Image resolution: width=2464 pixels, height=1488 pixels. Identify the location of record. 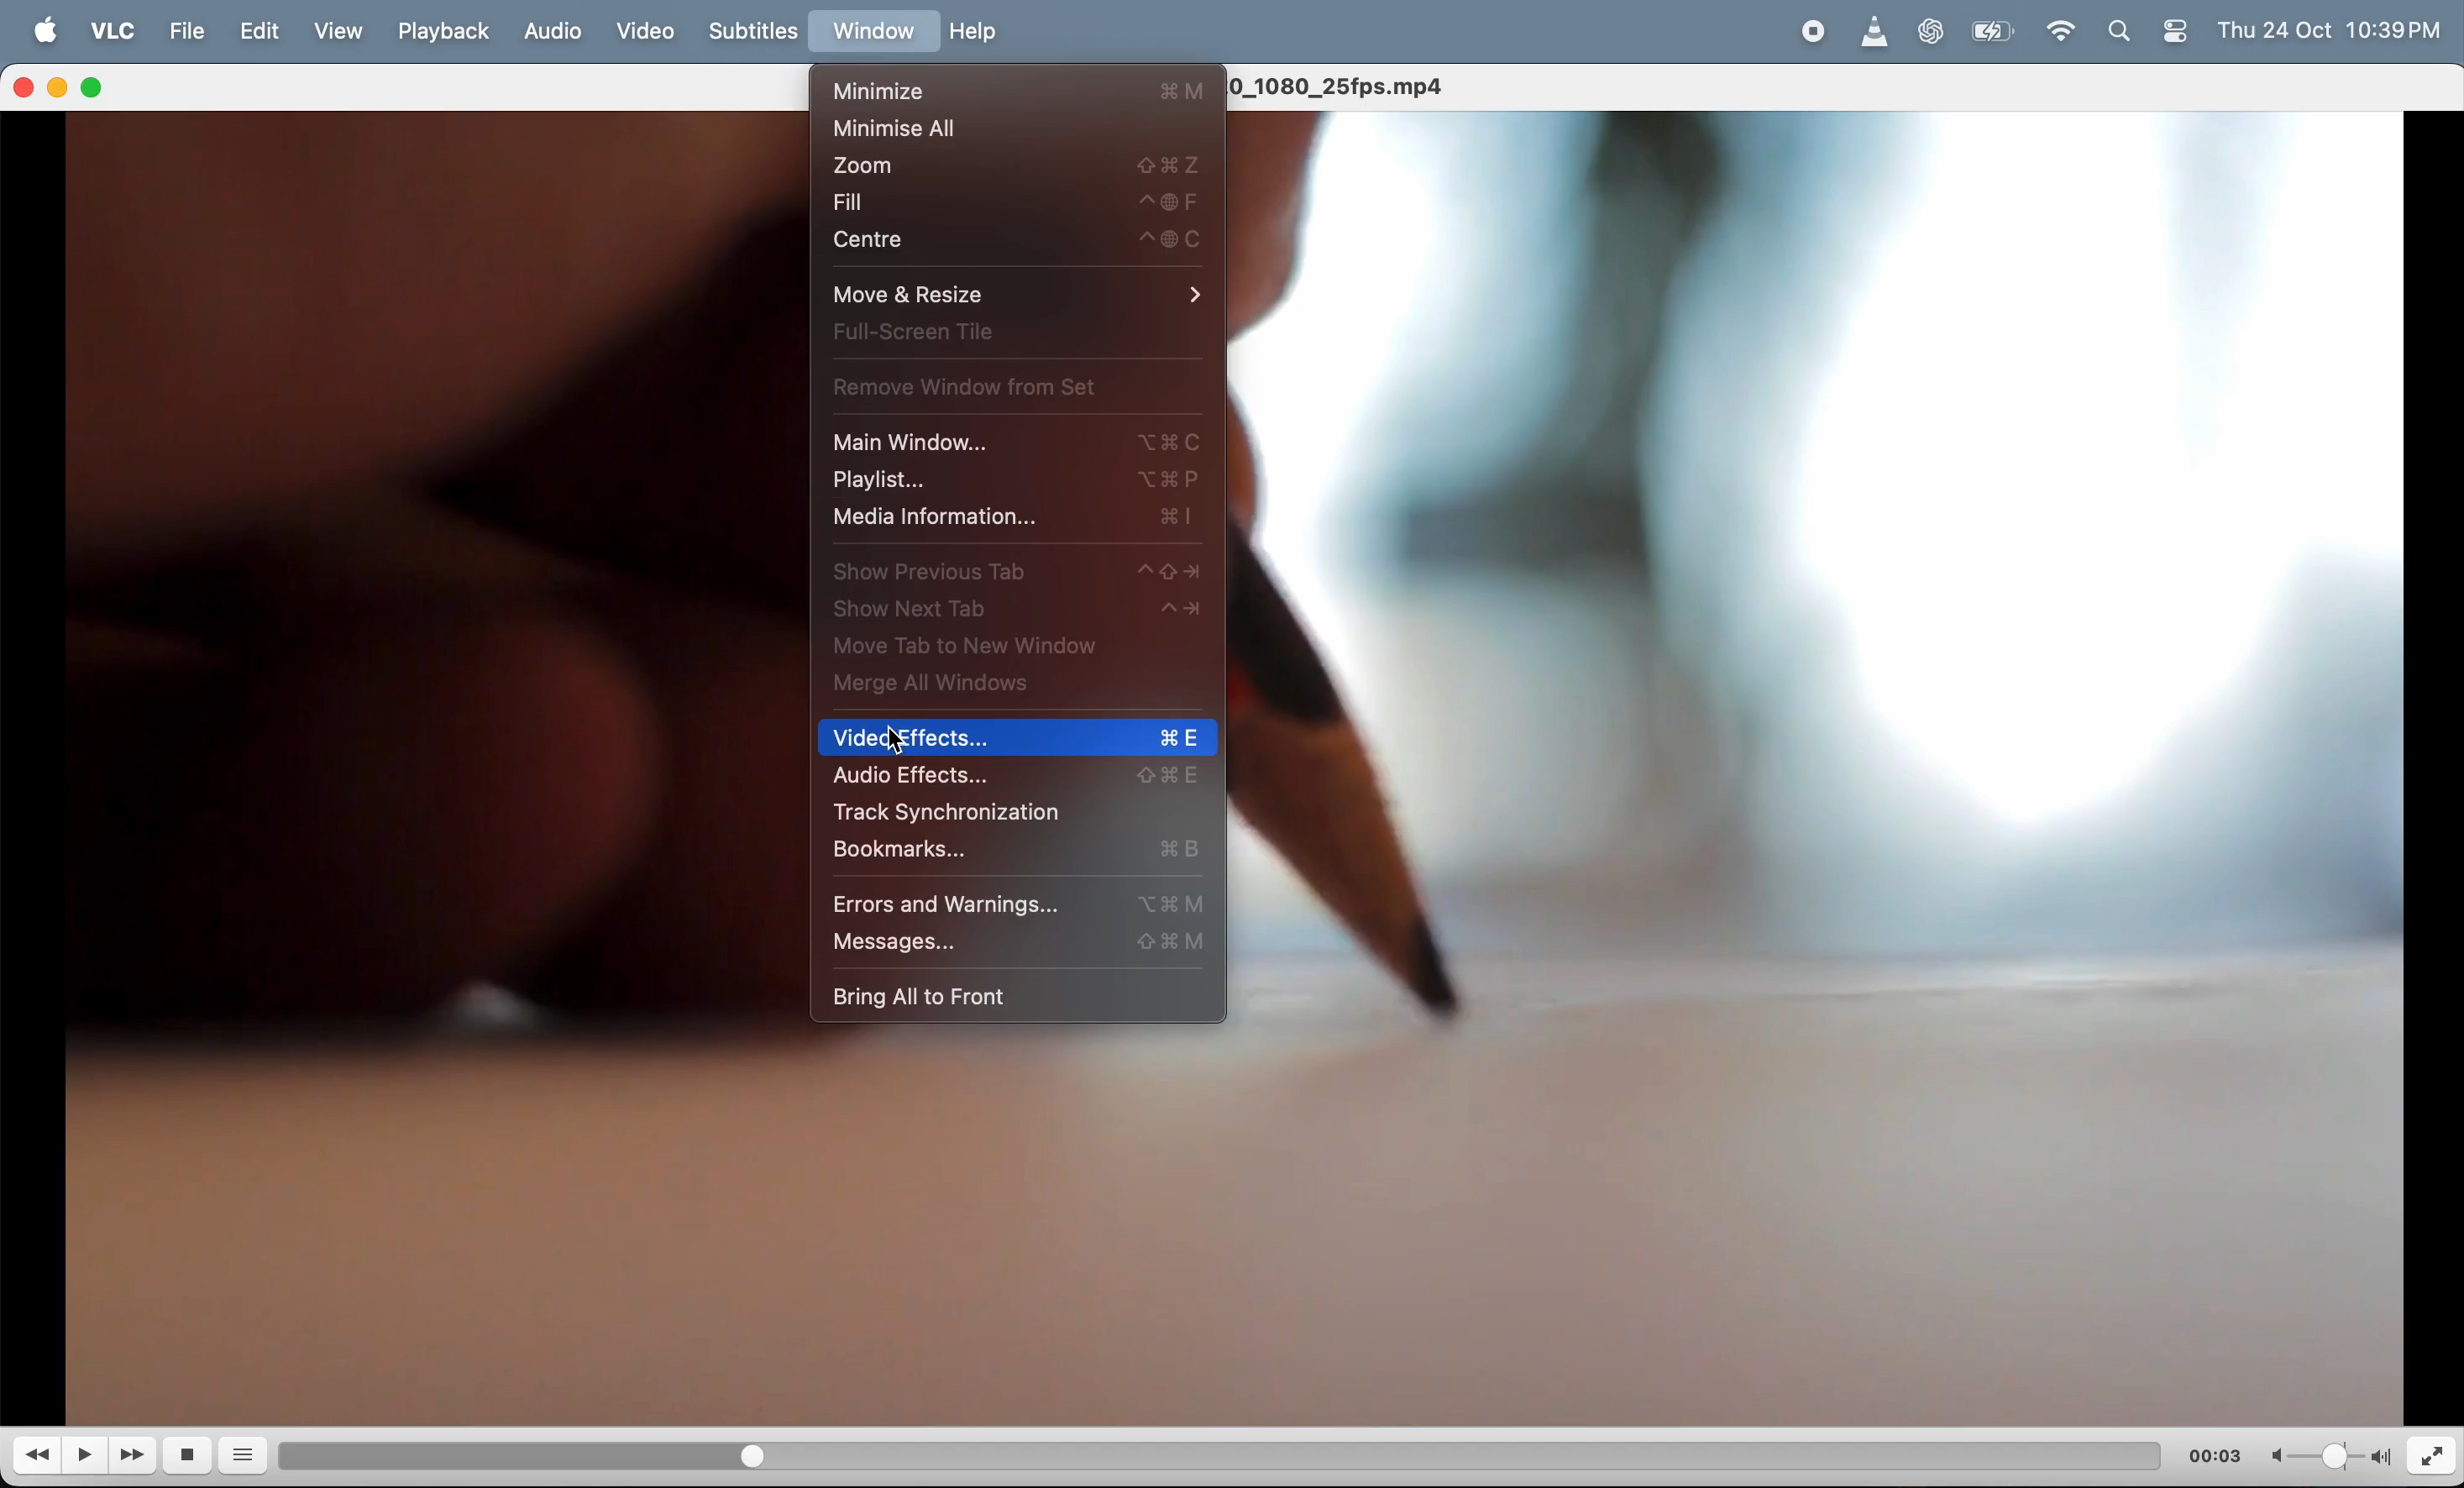
(1813, 32).